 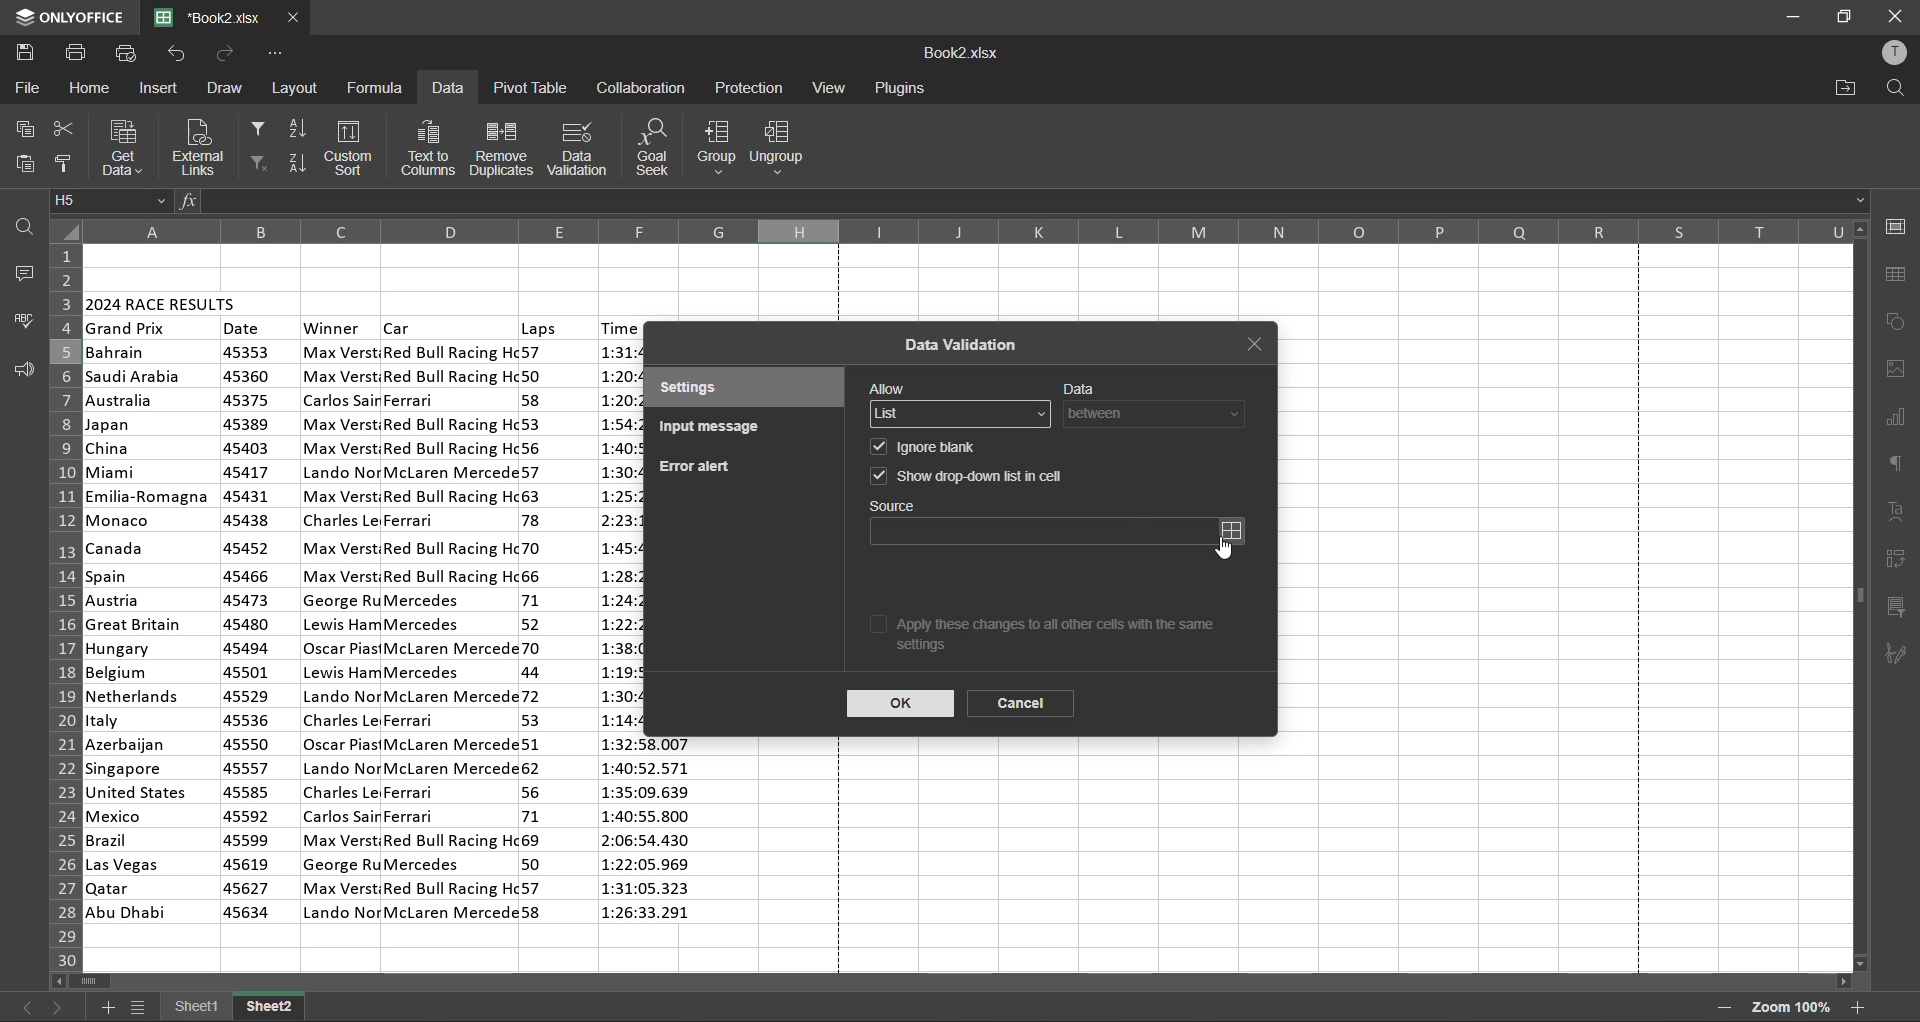 What do you see at coordinates (128, 329) in the screenshot?
I see `grand prix` at bounding box center [128, 329].